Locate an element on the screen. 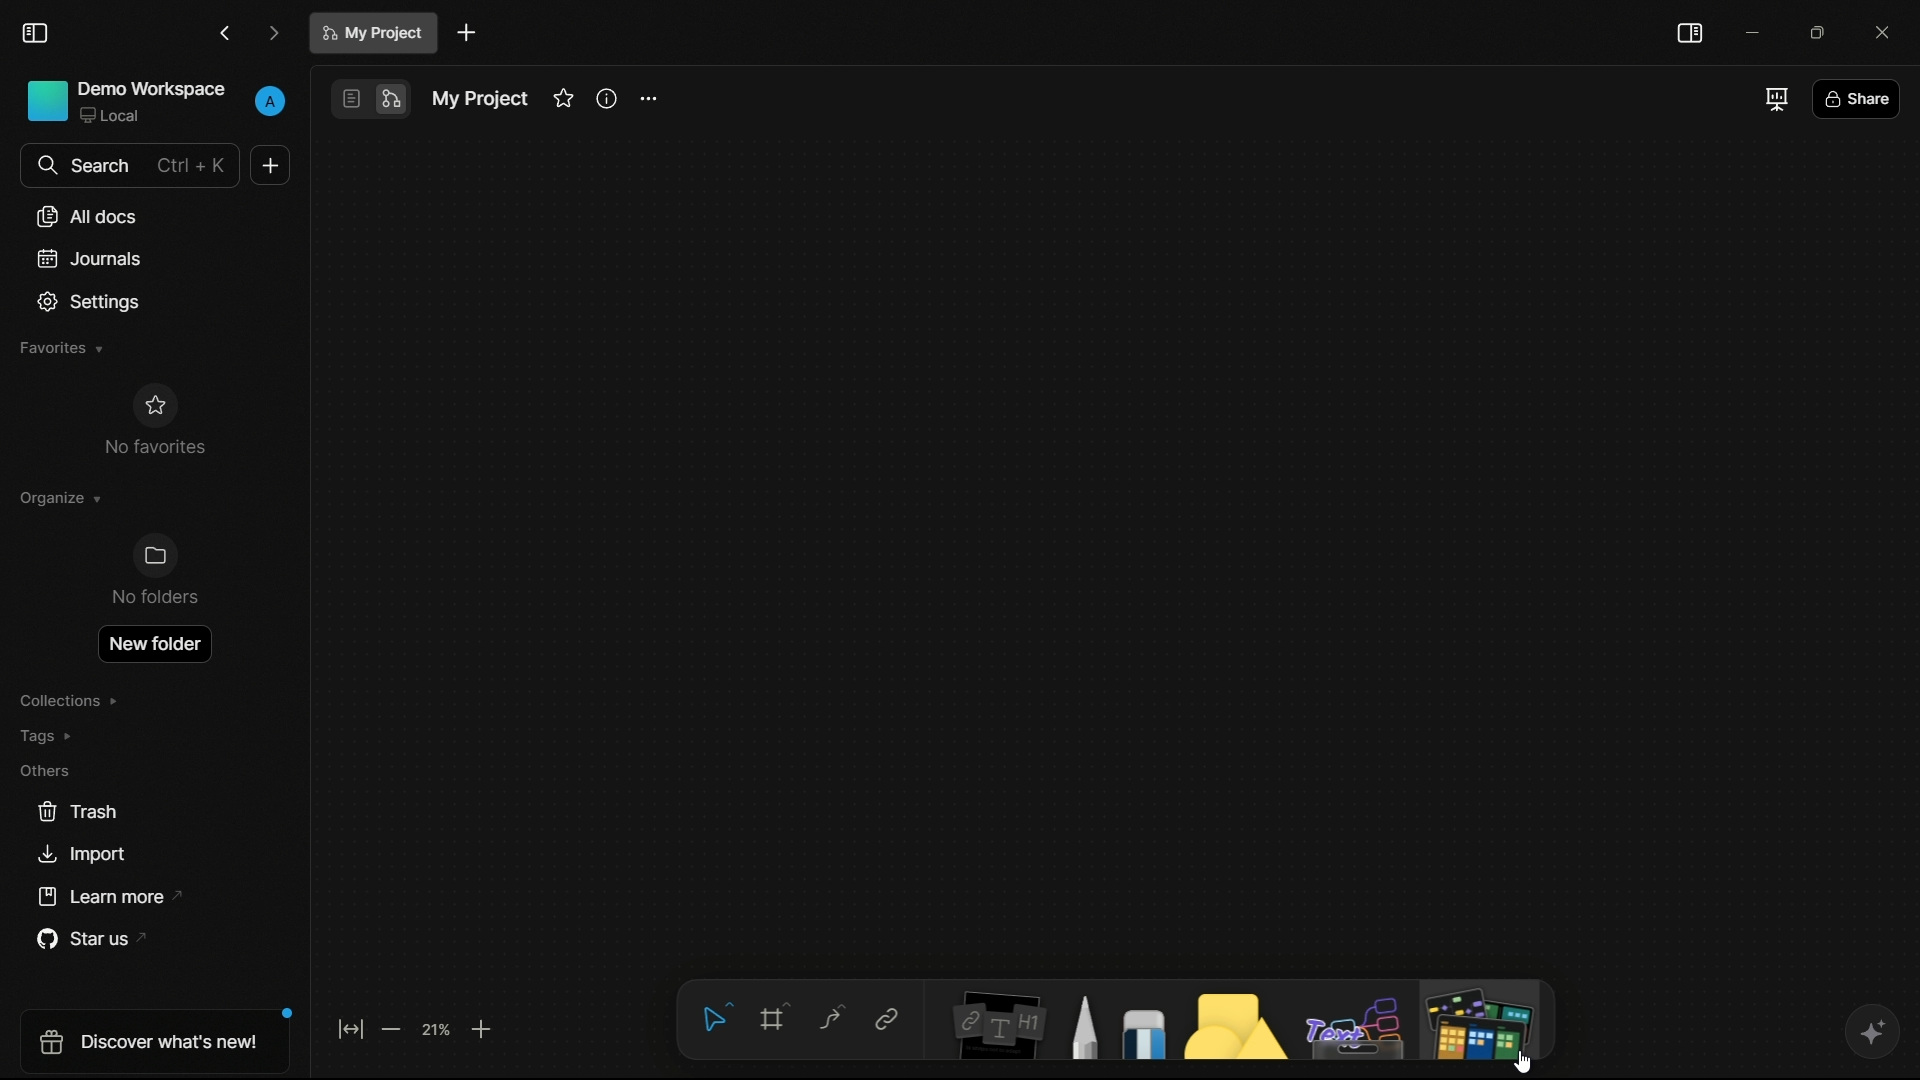  share is located at coordinates (1855, 98).